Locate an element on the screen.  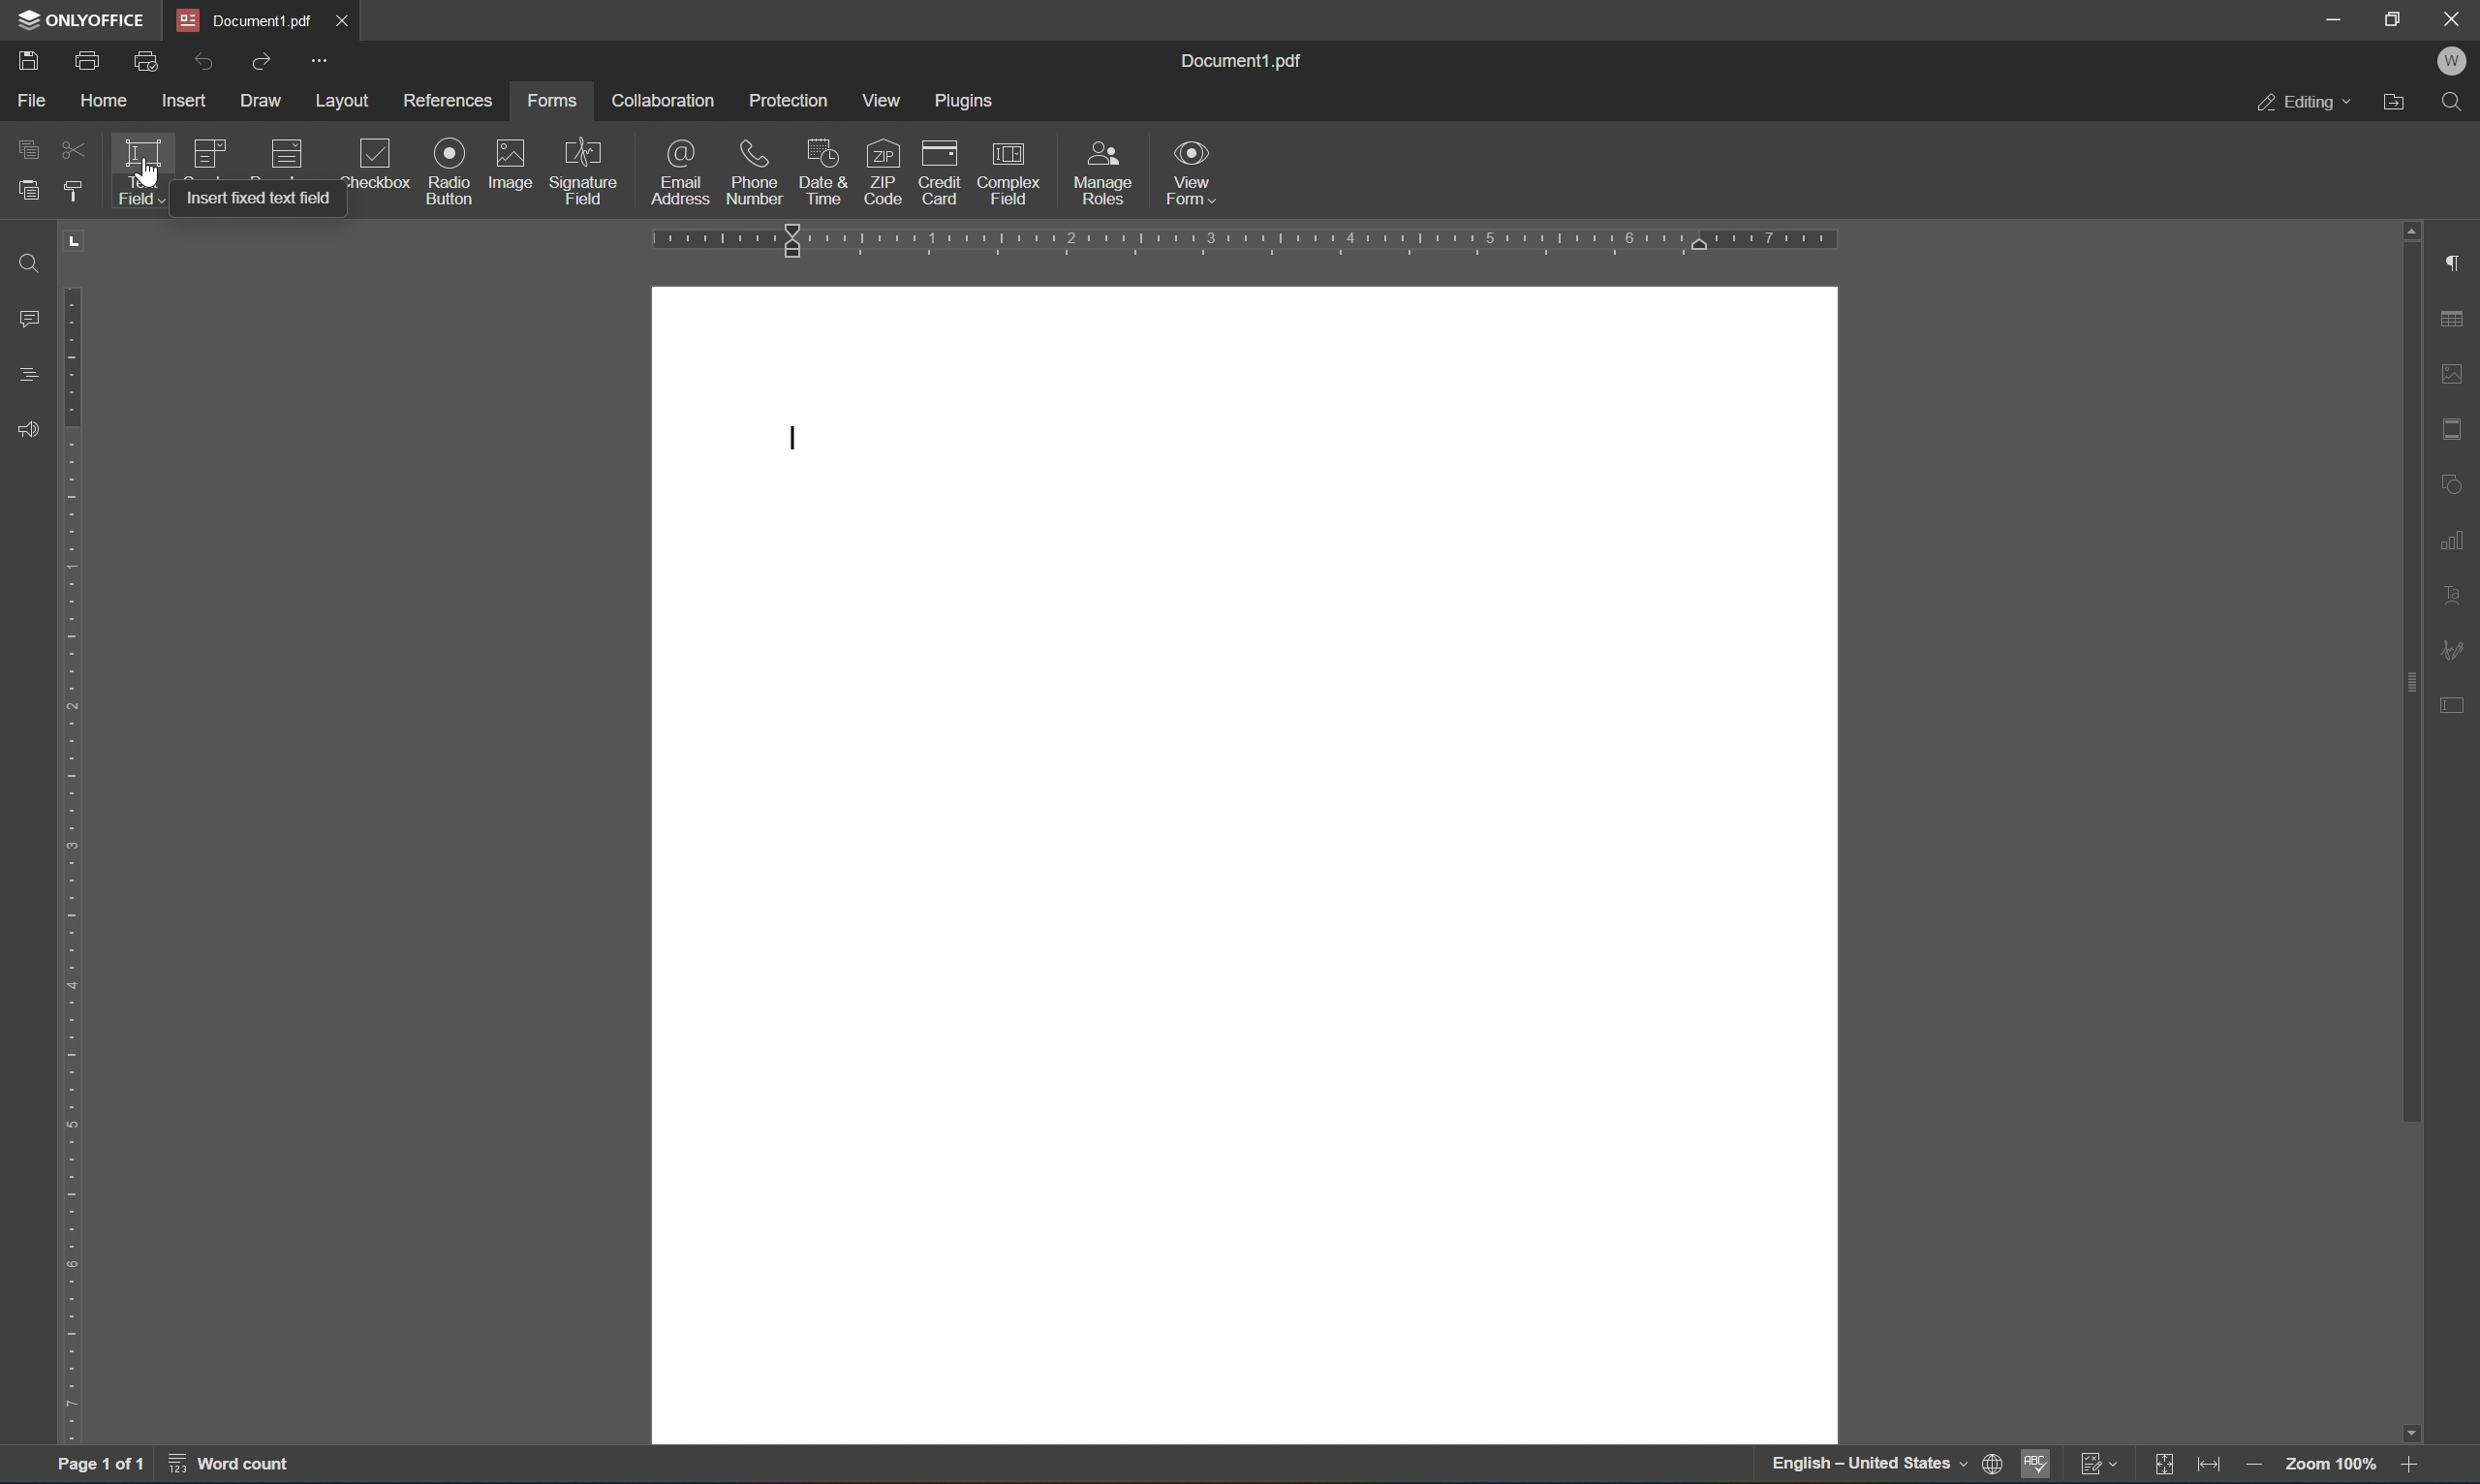
copy style is located at coordinates (73, 190).